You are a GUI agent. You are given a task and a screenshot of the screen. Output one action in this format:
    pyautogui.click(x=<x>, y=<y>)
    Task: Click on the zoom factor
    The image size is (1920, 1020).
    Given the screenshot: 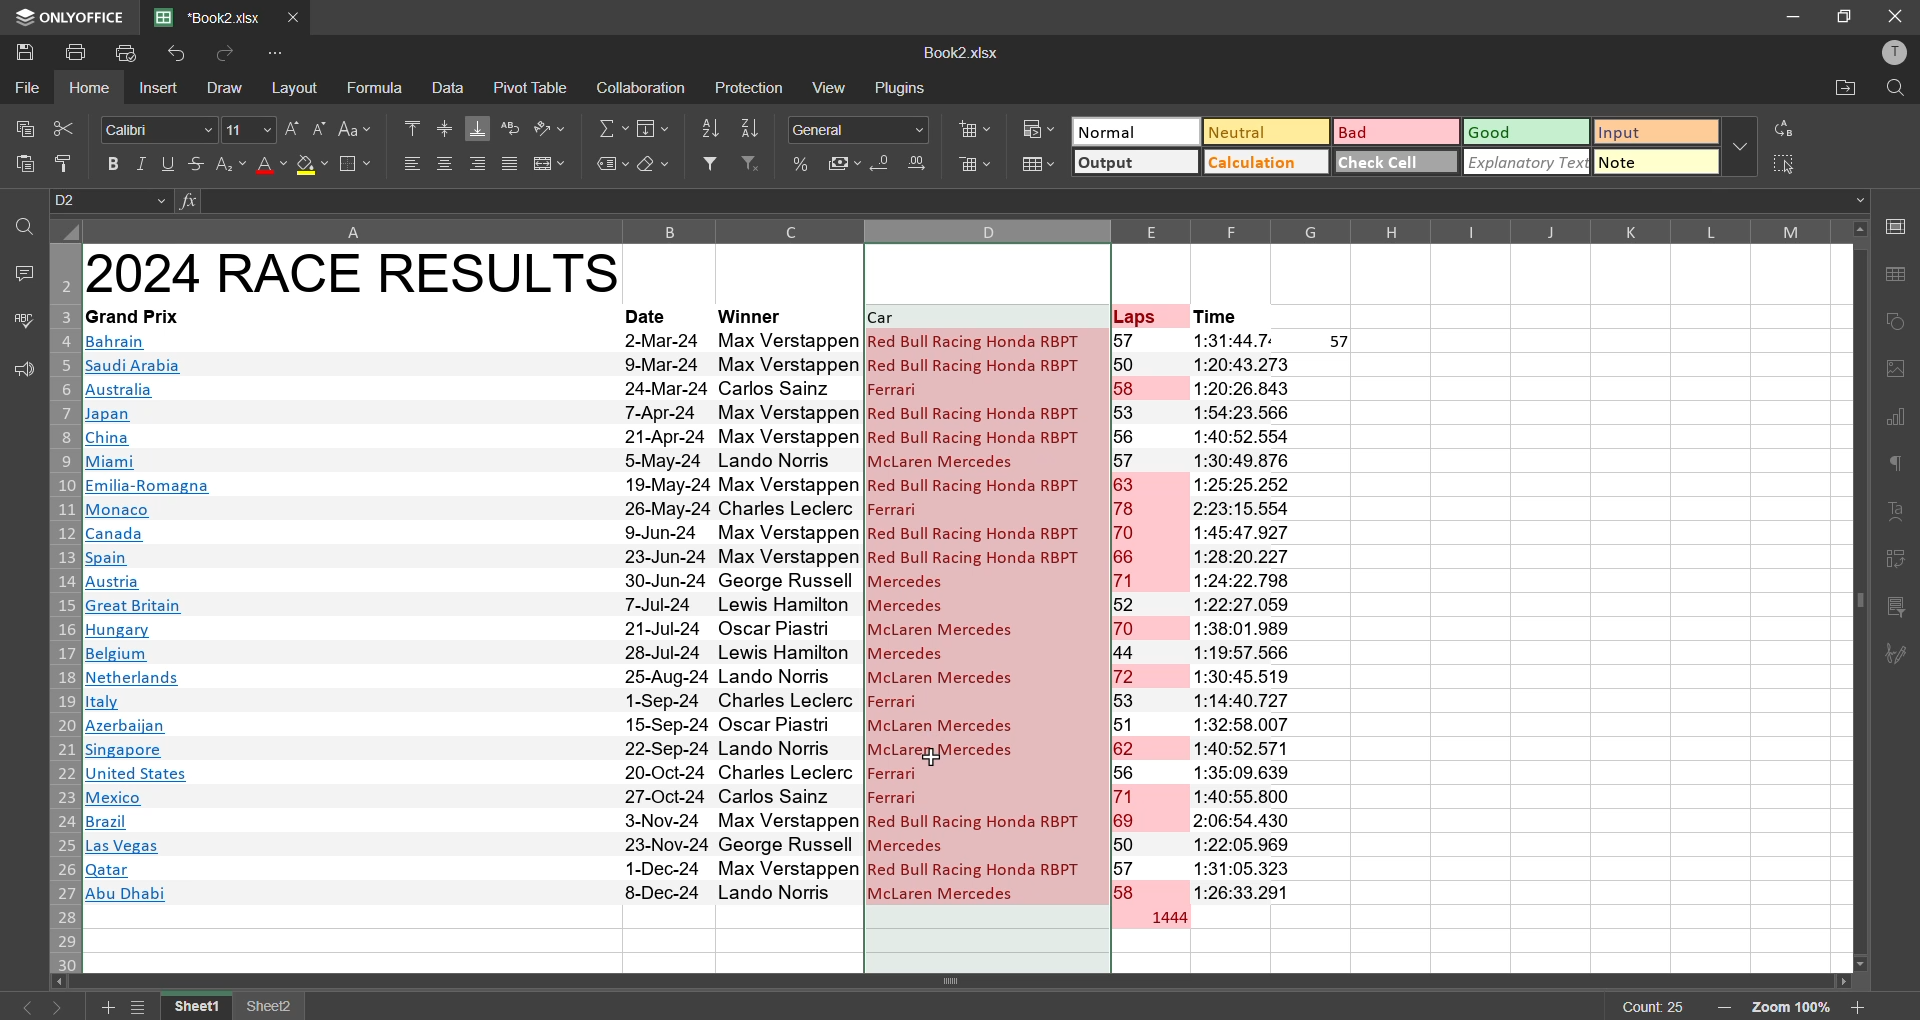 What is the action you would take?
    pyautogui.click(x=1793, y=1008)
    